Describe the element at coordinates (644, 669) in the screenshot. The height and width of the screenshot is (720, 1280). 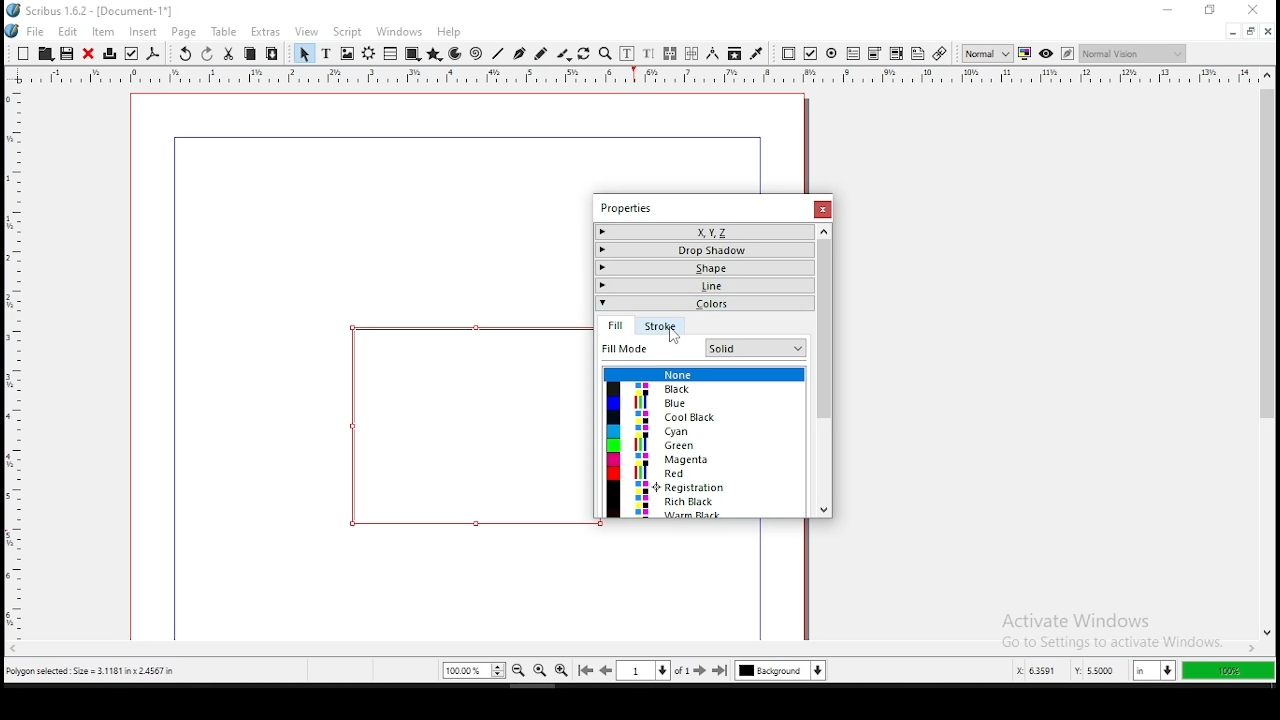
I see `select current page` at that location.